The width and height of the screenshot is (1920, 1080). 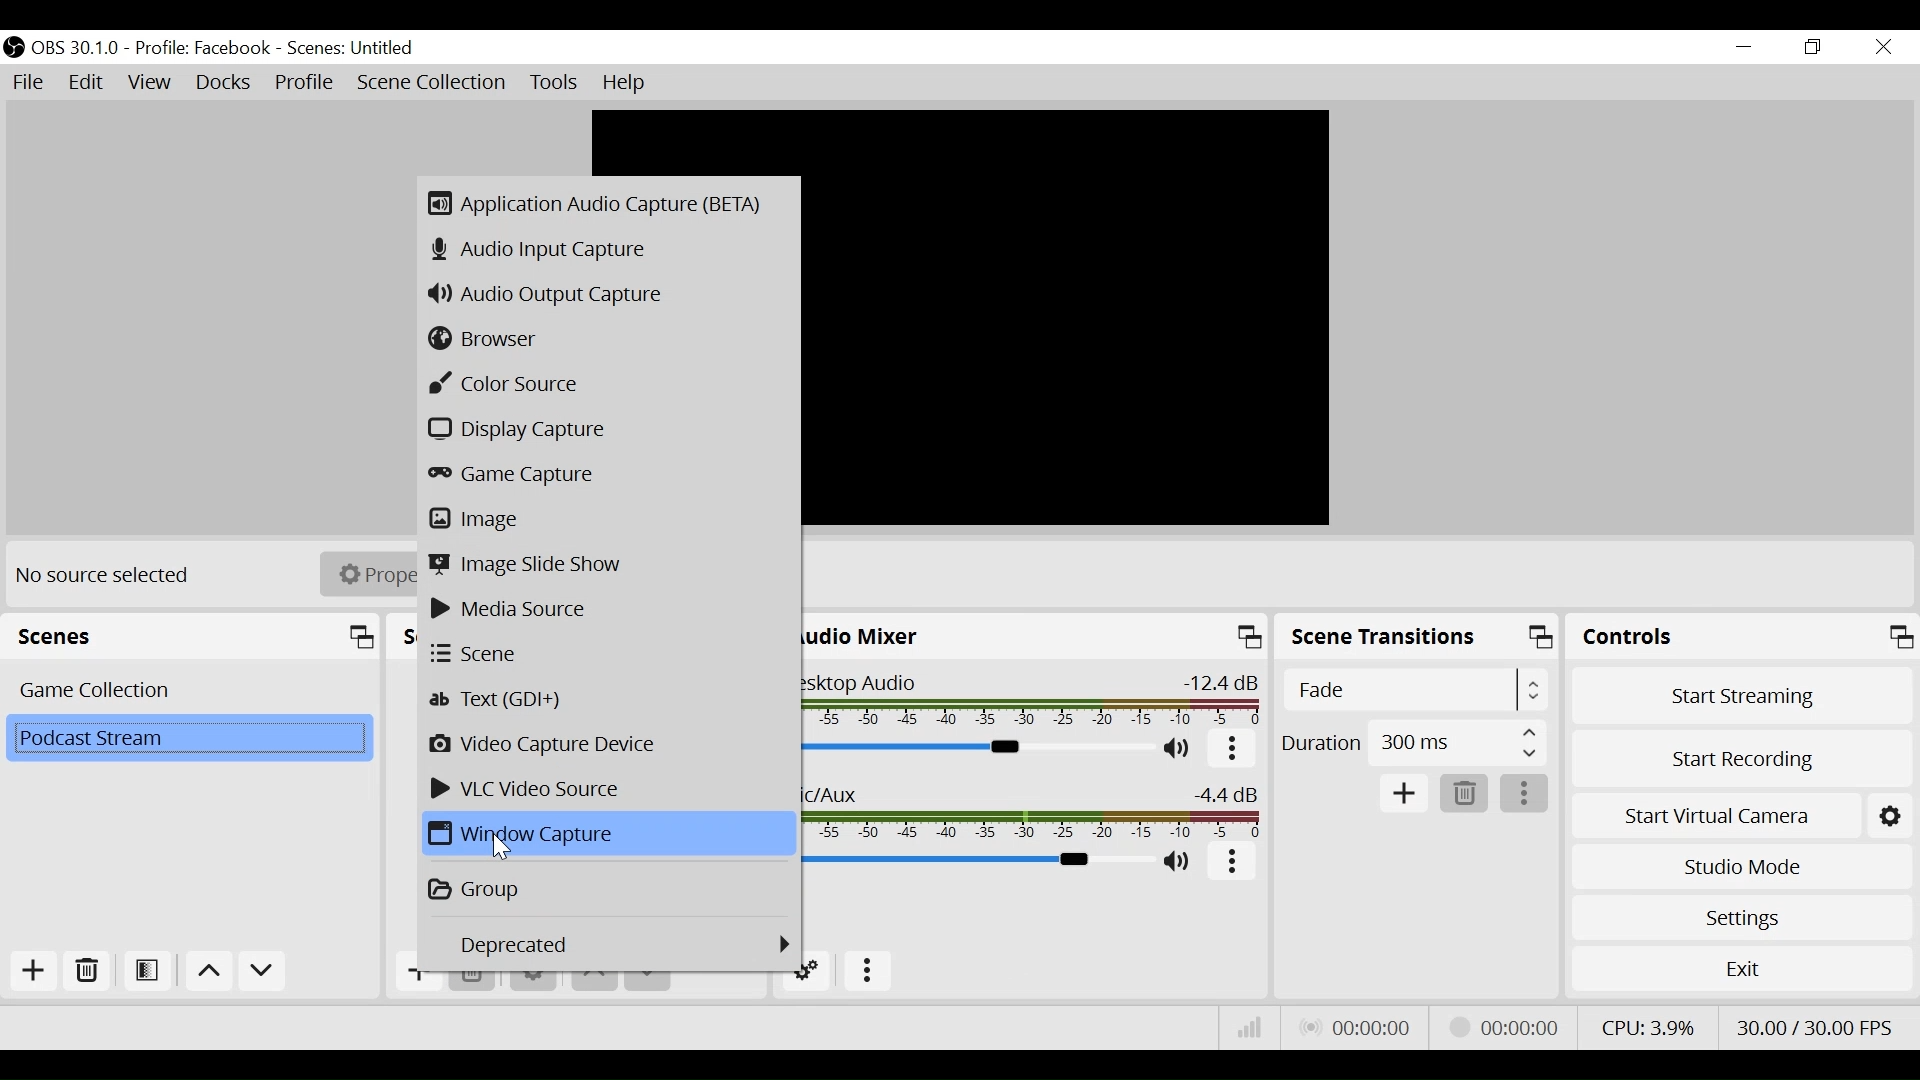 What do you see at coordinates (607, 293) in the screenshot?
I see `Audio Output Capture` at bounding box center [607, 293].